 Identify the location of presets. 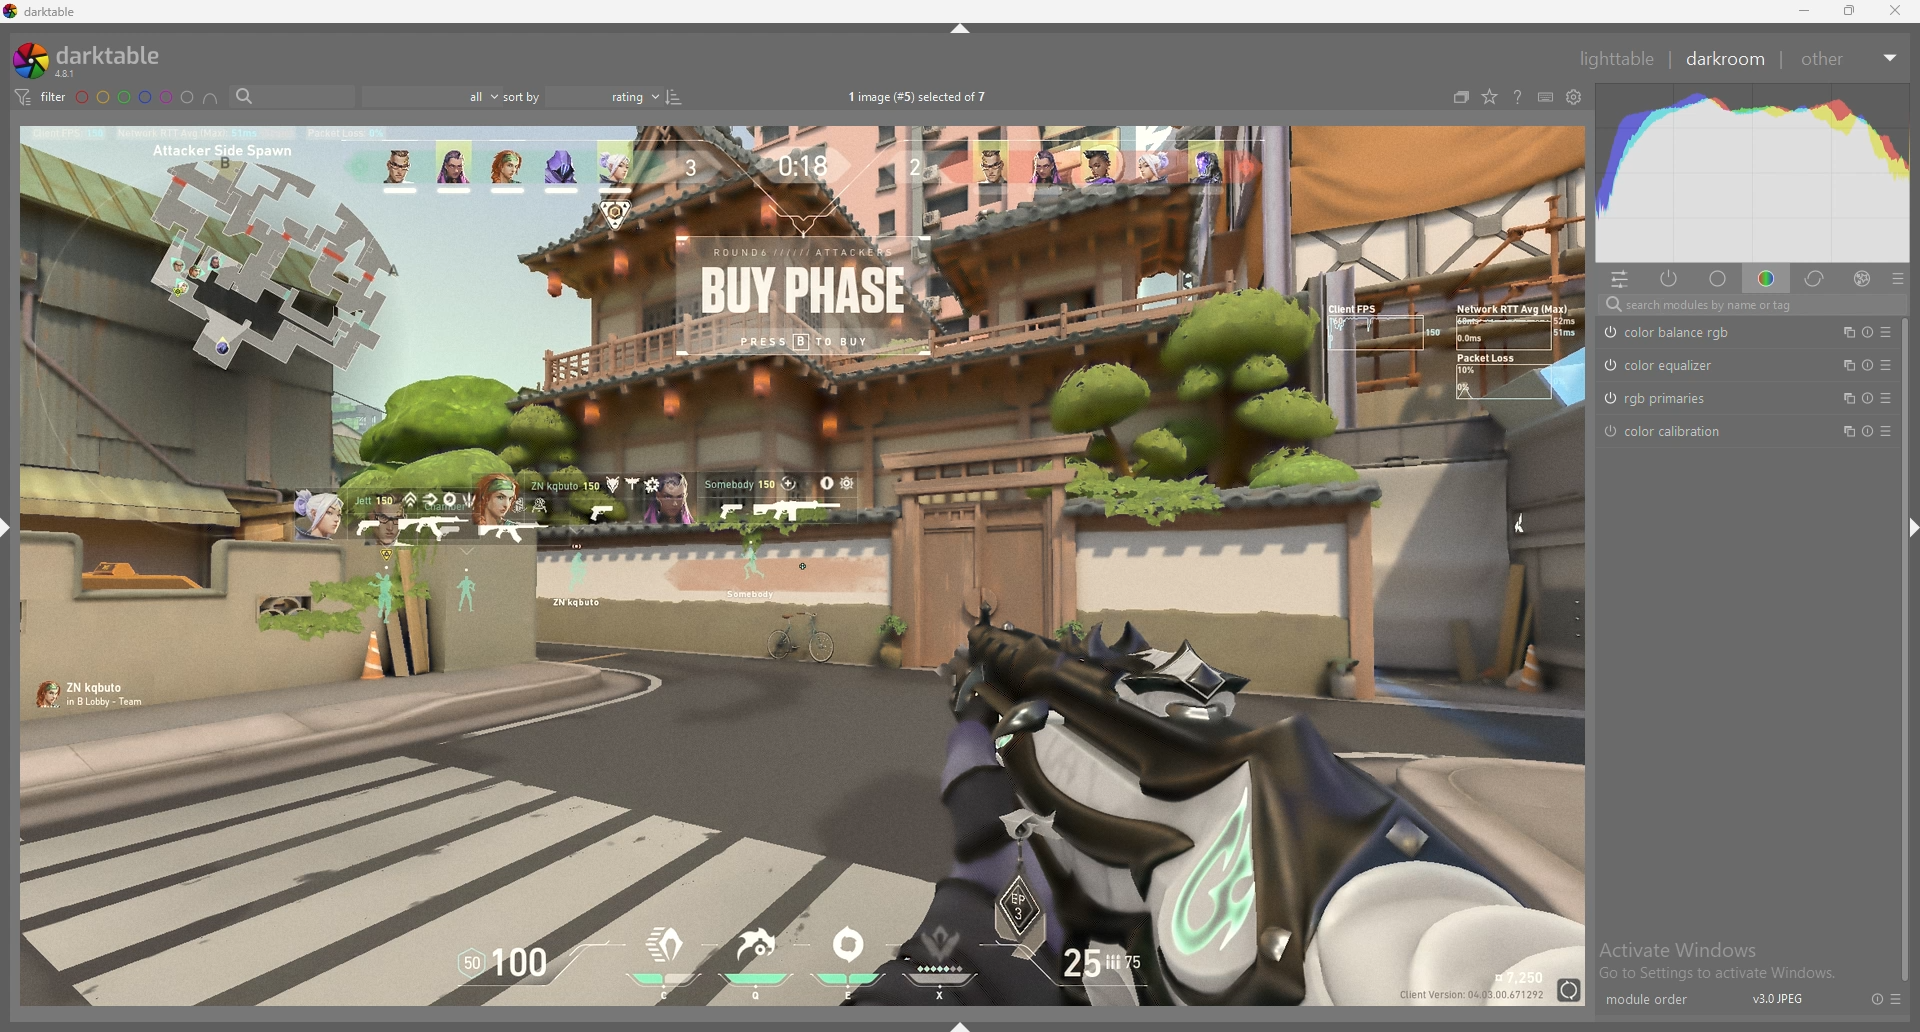
(1885, 398).